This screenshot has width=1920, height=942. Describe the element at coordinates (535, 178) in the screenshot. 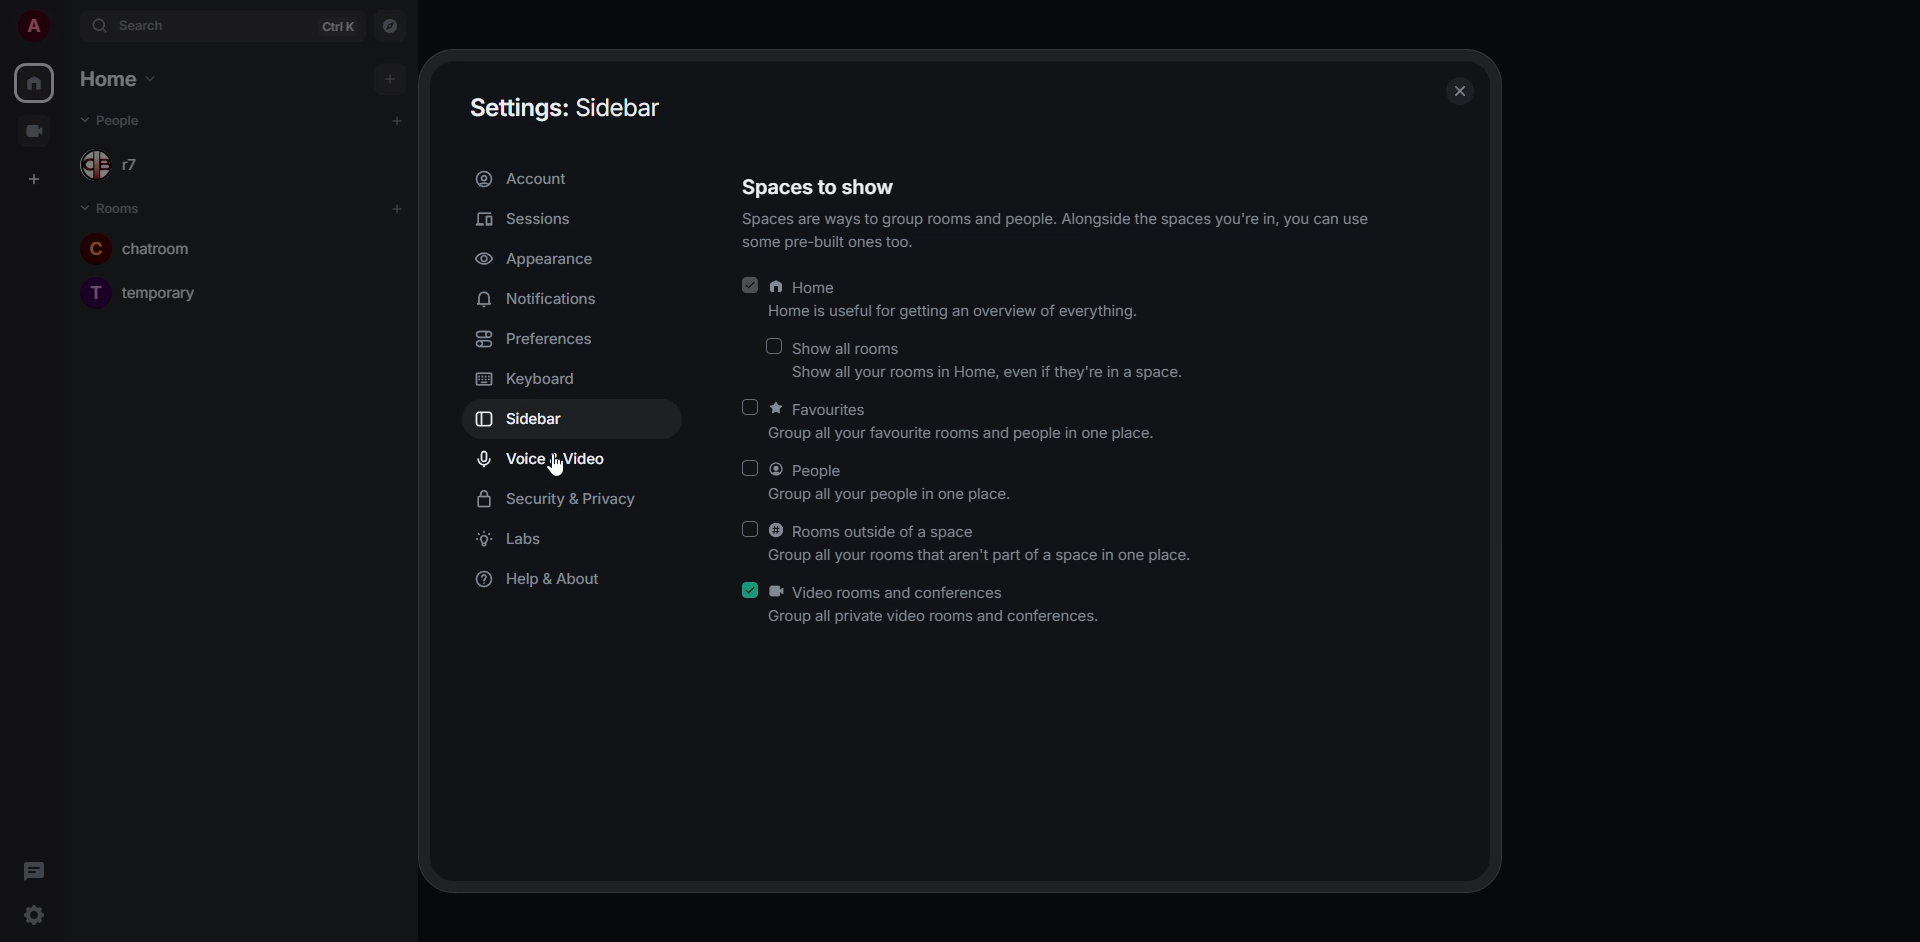

I see `account` at that location.